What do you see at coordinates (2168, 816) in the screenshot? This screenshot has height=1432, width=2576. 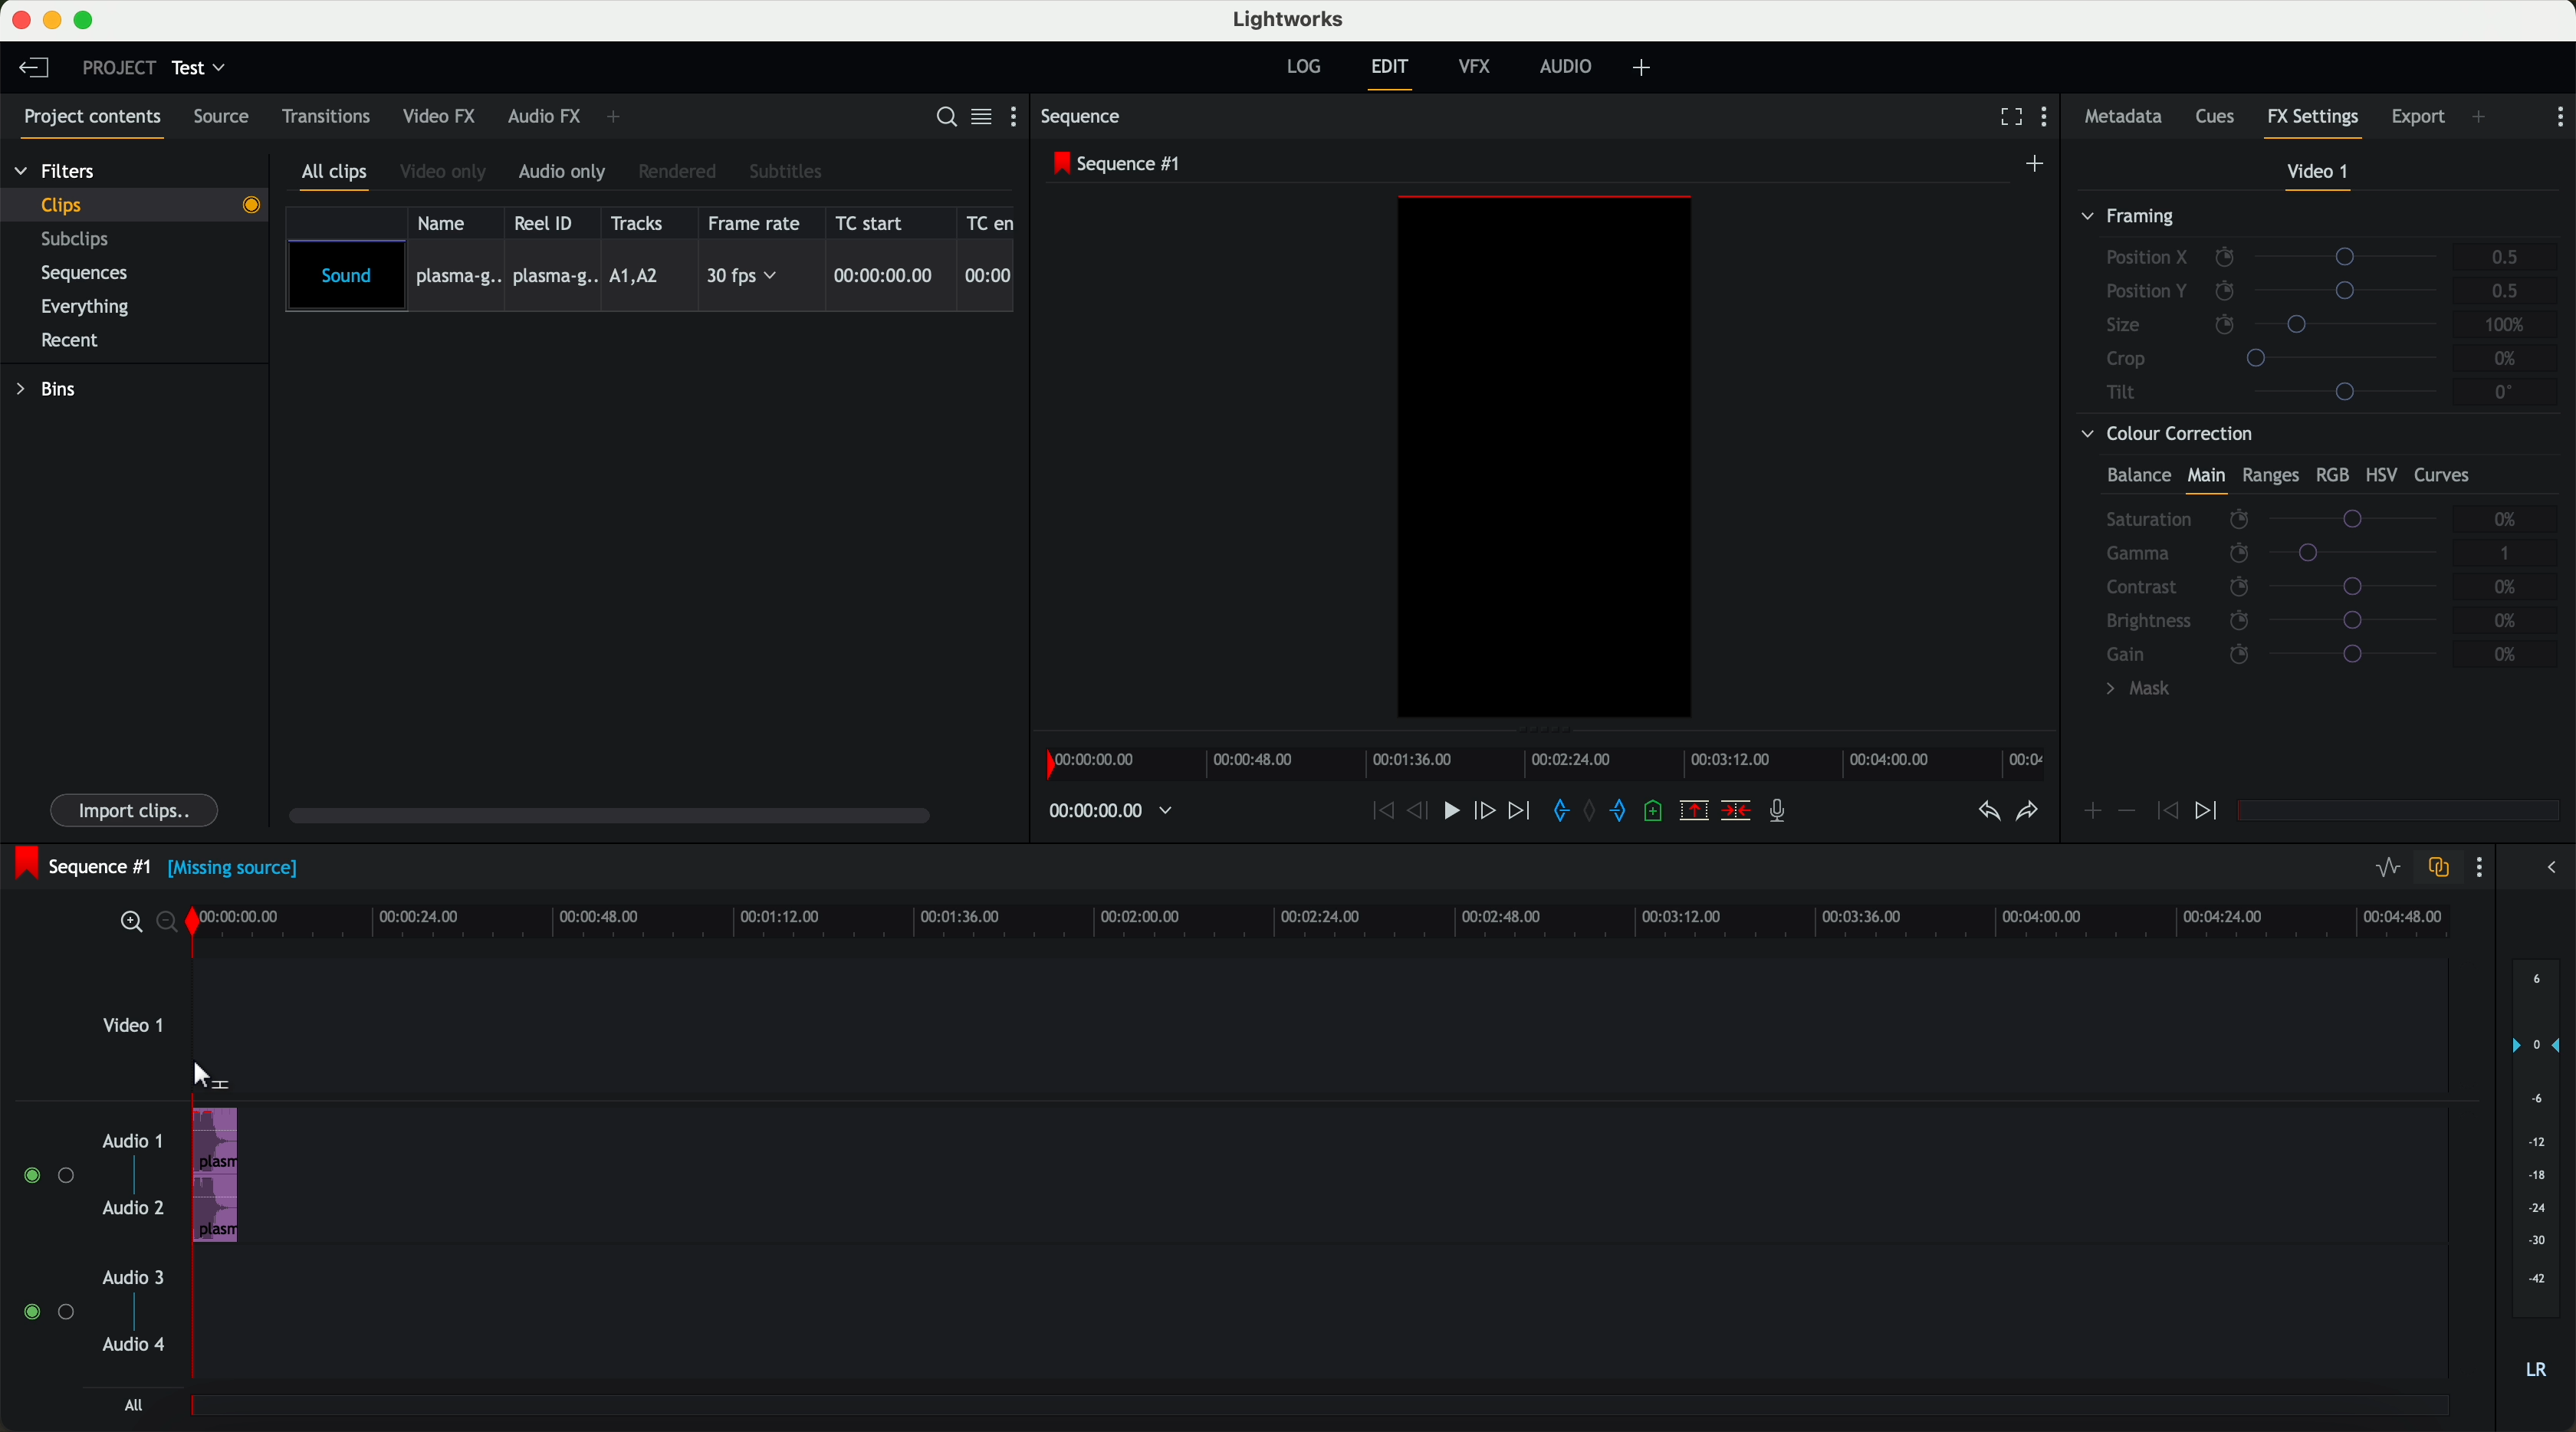 I see `jump to previous keyframe` at bounding box center [2168, 816].